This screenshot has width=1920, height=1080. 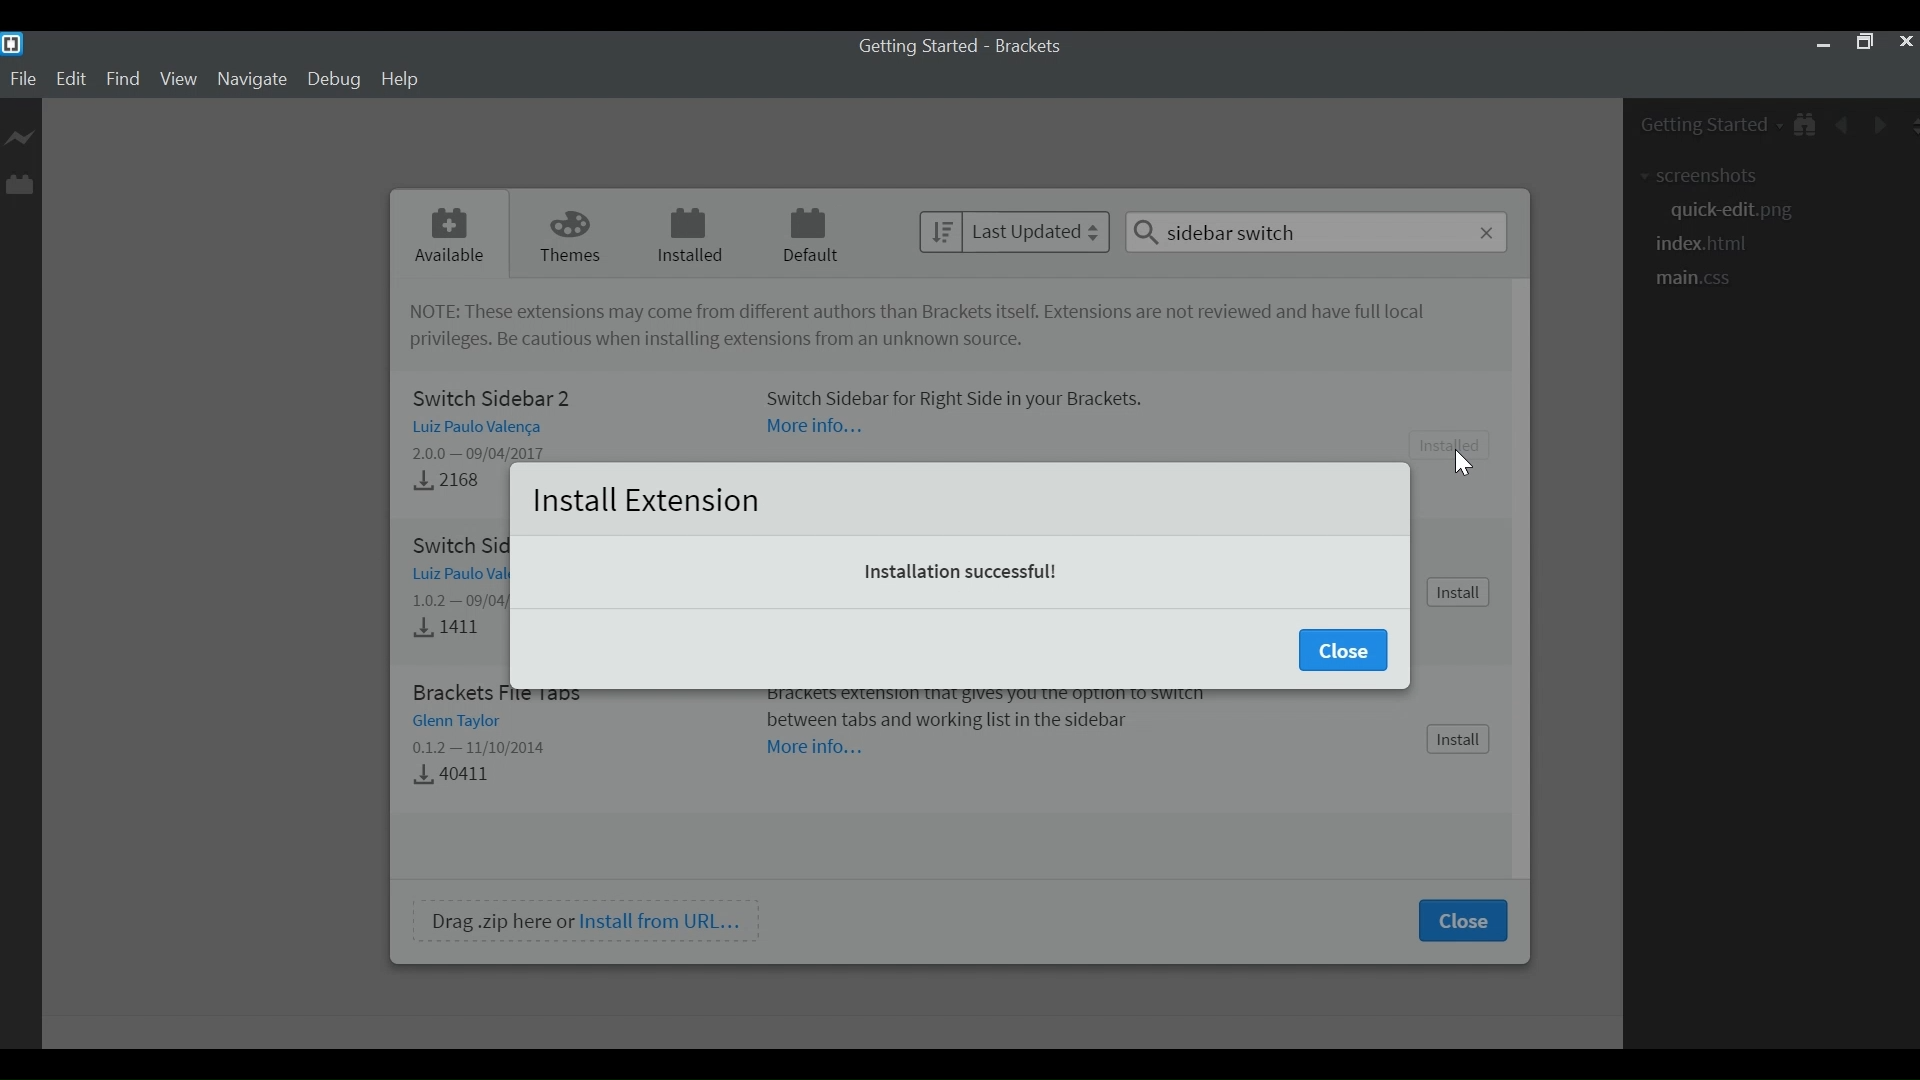 What do you see at coordinates (451, 232) in the screenshot?
I see `Available` at bounding box center [451, 232].